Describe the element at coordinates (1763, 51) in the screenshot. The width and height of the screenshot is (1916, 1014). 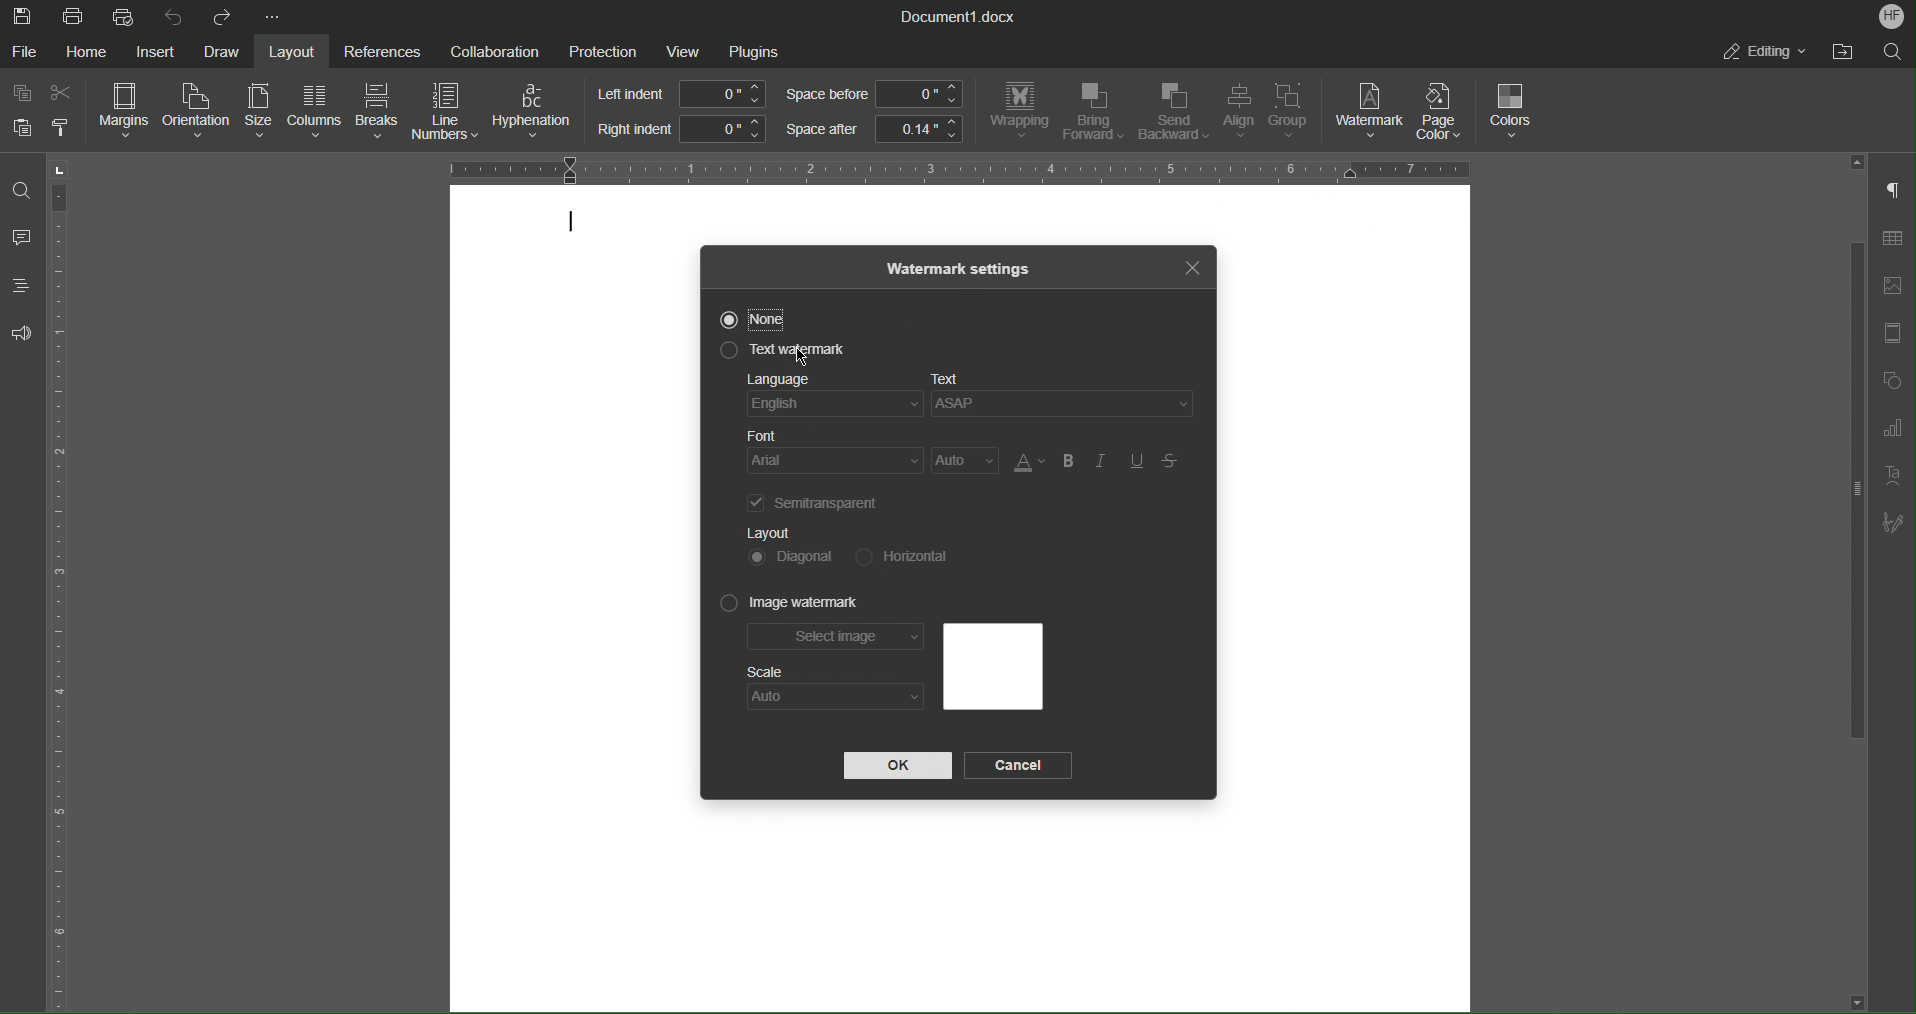
I see `Editing` at that location.